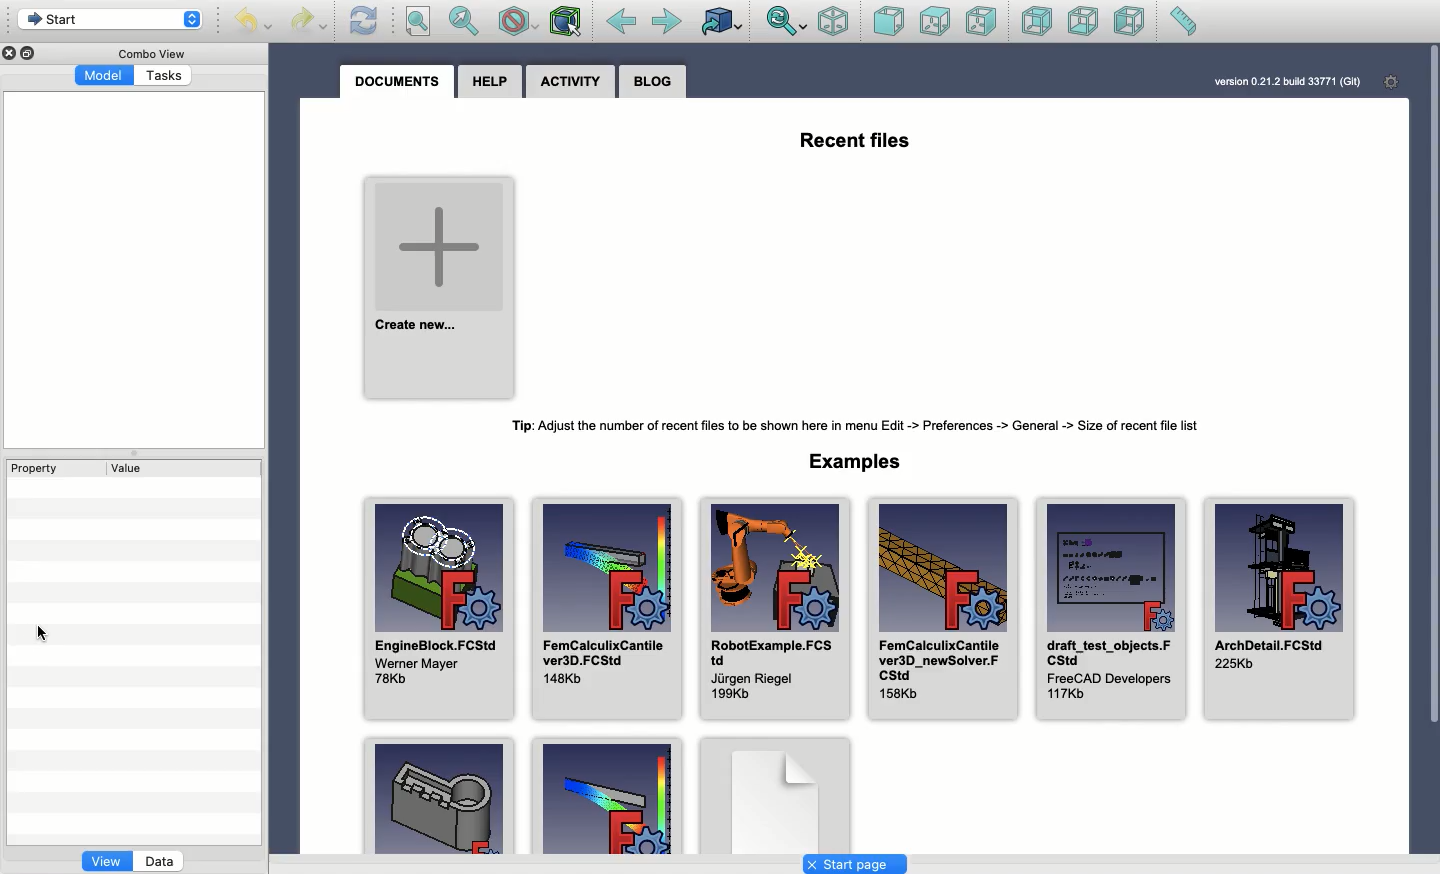 This screenshot has height=874, width=1440. I want to click on Front, so click(890, 22).